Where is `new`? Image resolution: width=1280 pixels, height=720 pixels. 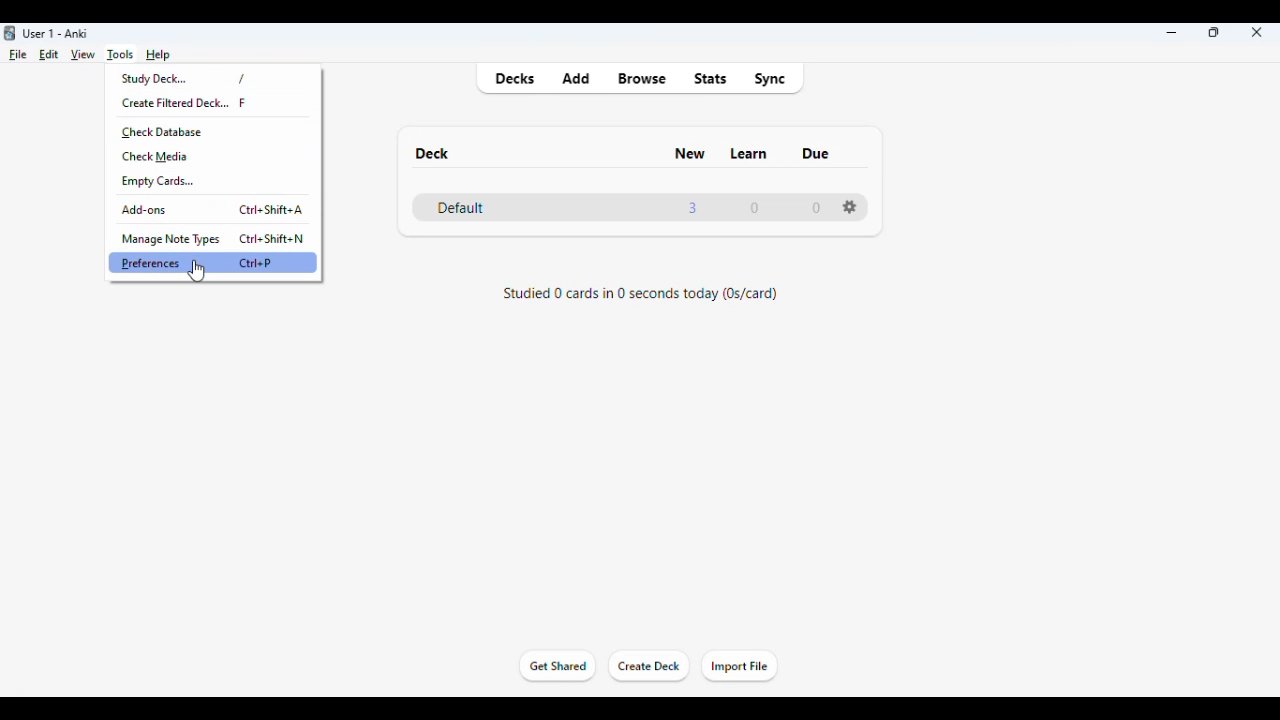 new is located at coordinates (690, 154).